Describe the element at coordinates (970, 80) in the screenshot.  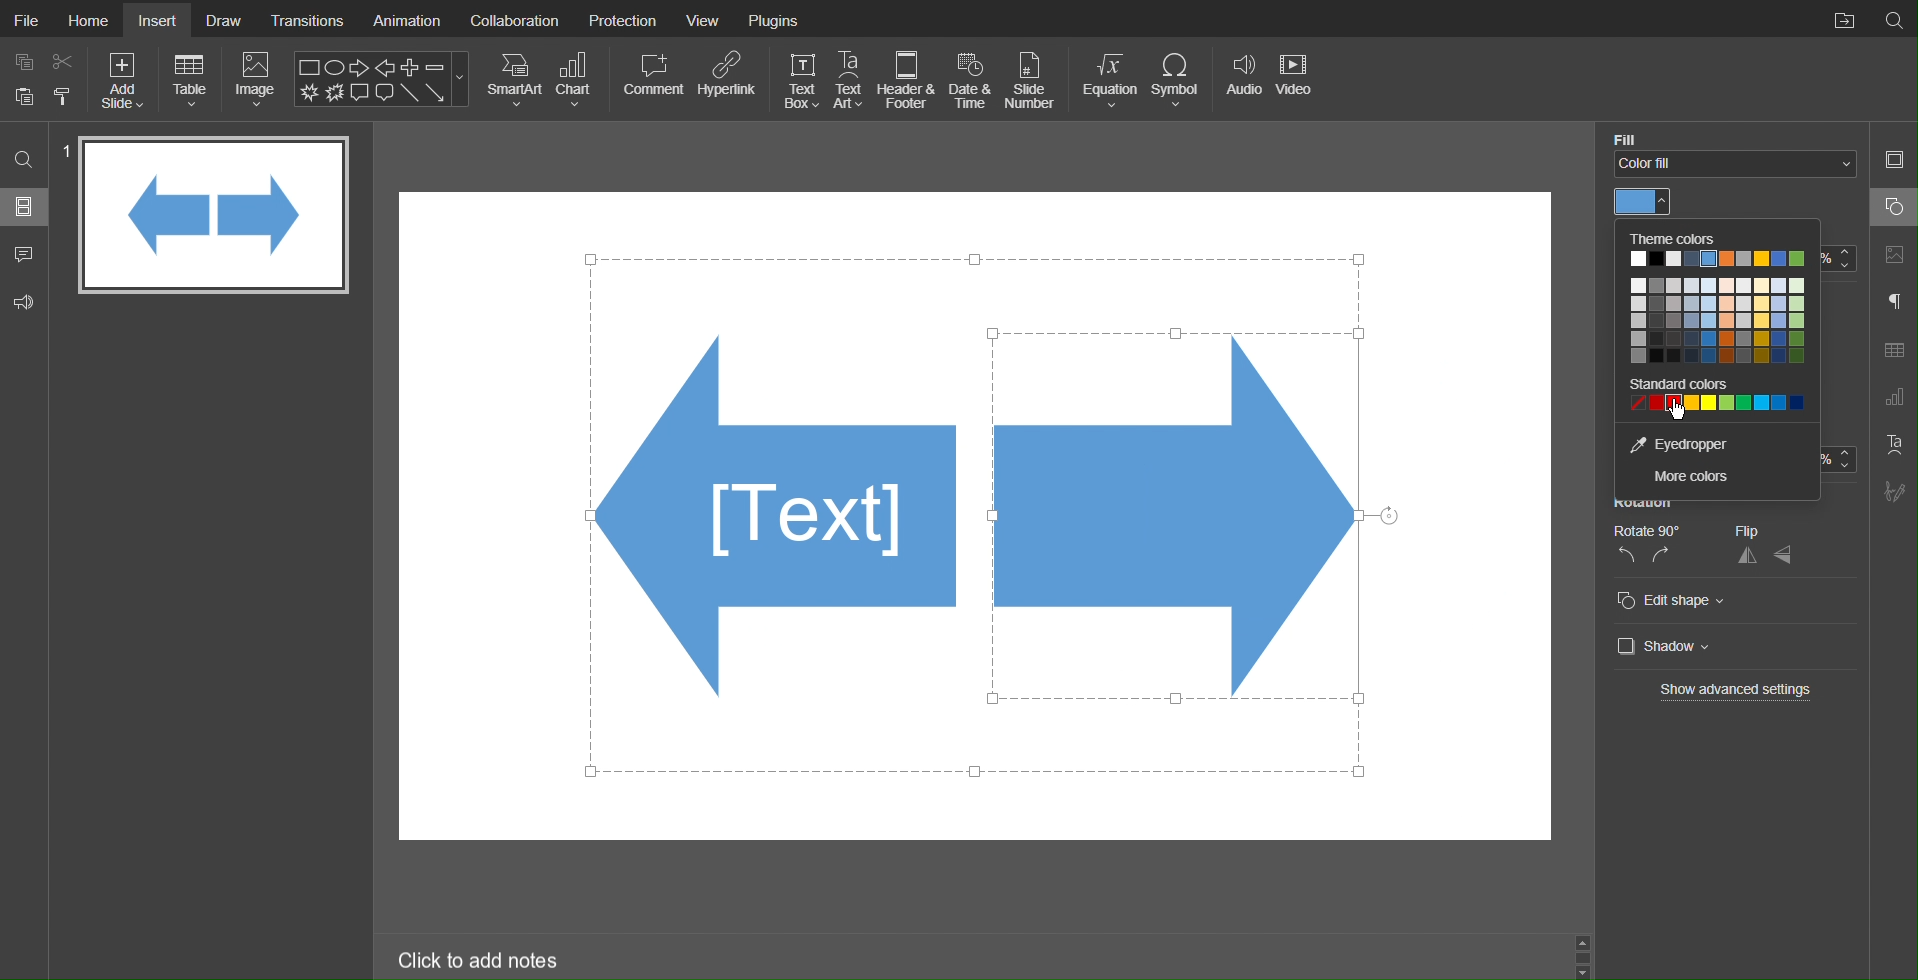
I see `Date and Time` at that location.